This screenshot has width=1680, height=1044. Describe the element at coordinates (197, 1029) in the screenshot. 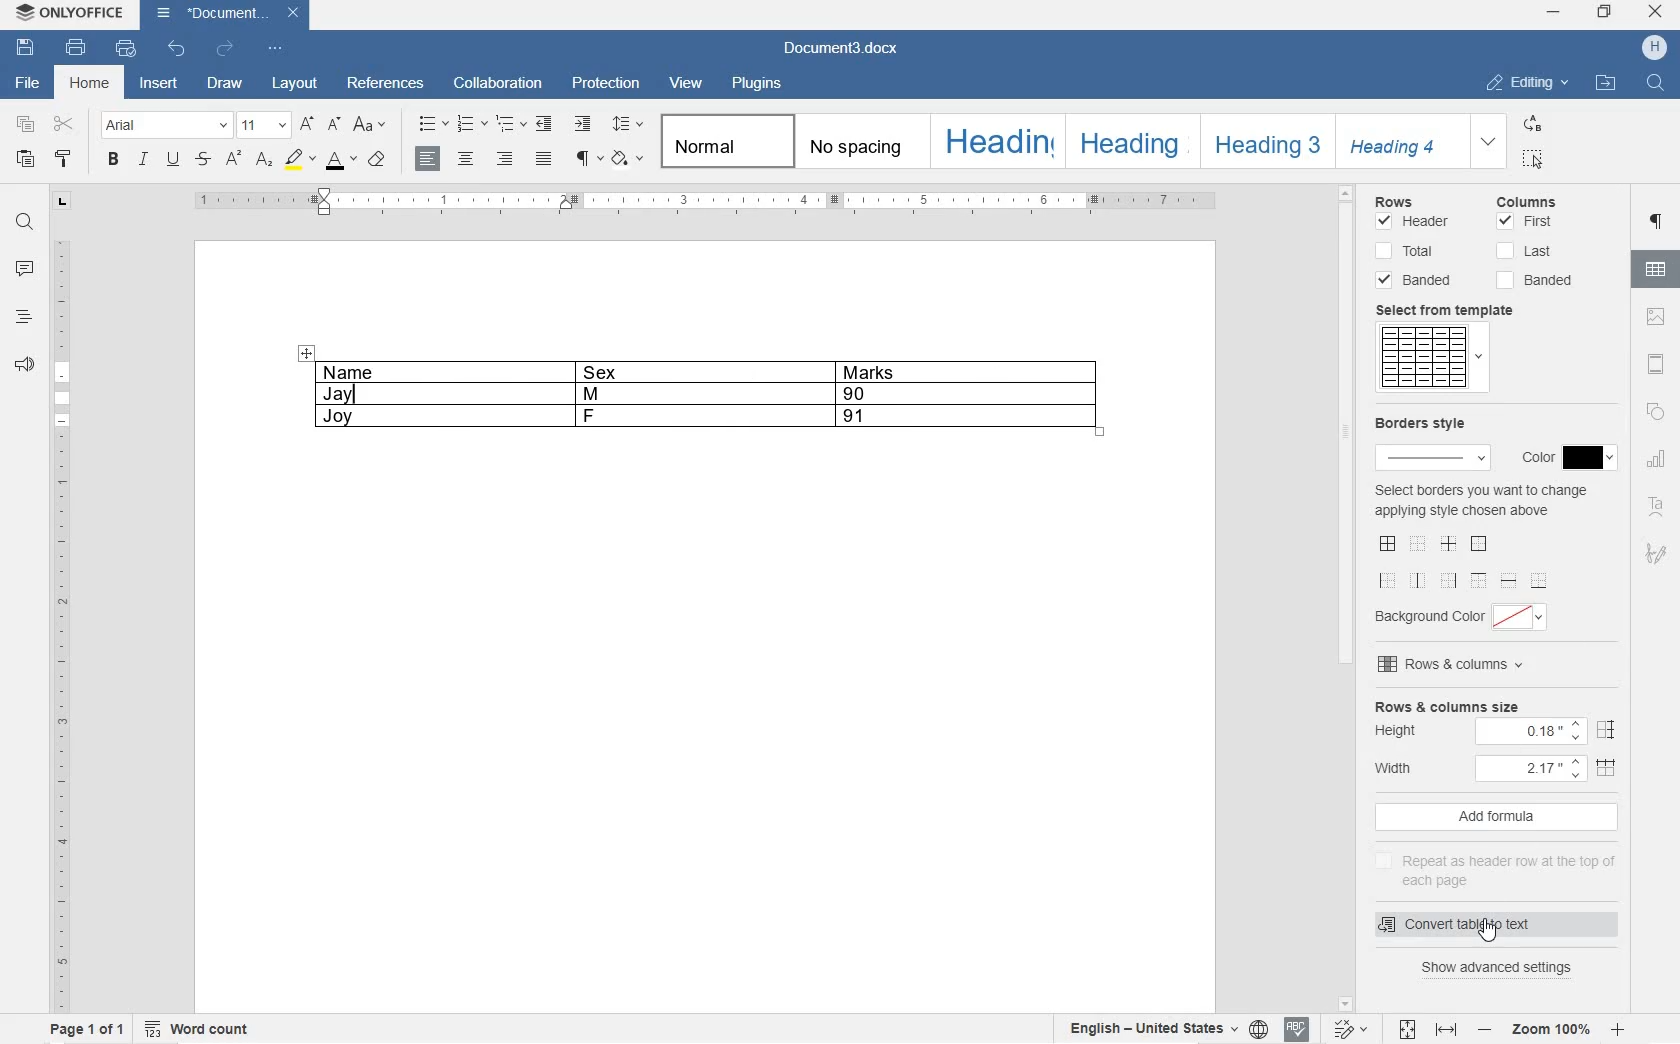

I see `WORD COUNT` at that location.